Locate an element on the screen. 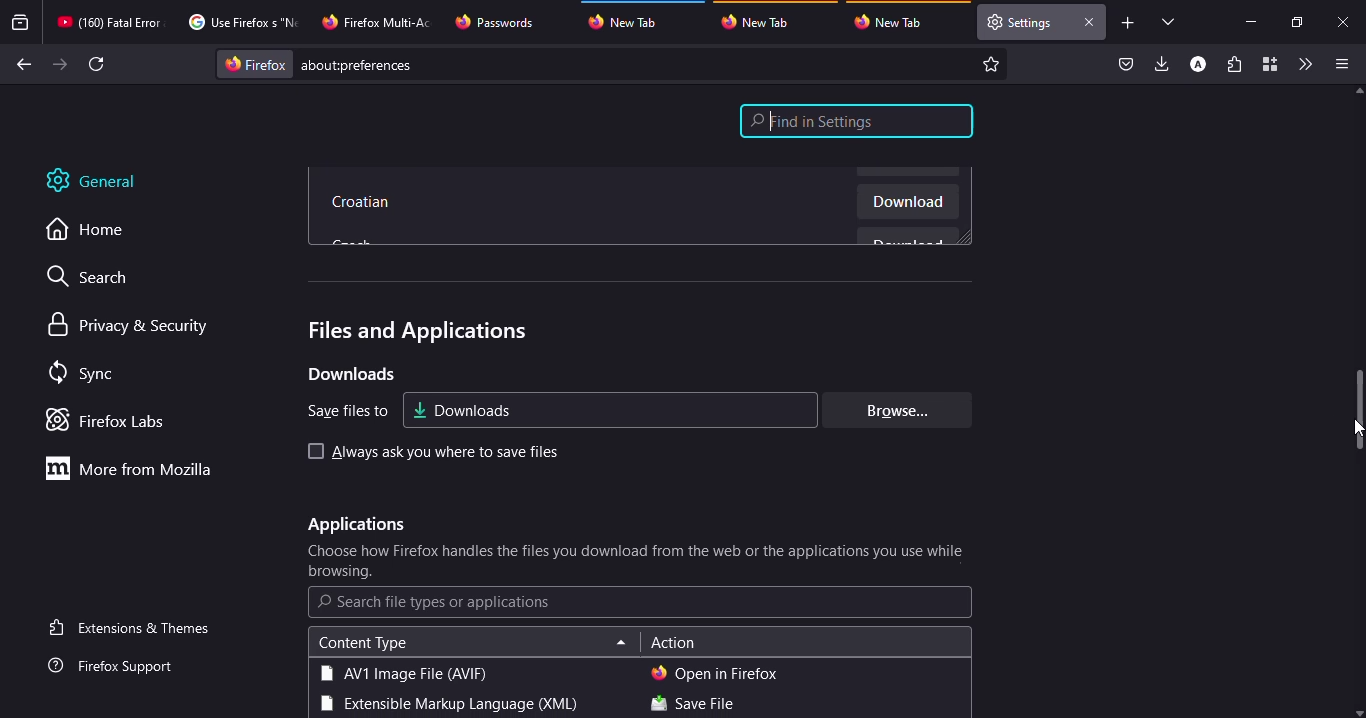 The height and width of the screenshot is (718, 1366). view tab is located at coordinates (1169, 21).